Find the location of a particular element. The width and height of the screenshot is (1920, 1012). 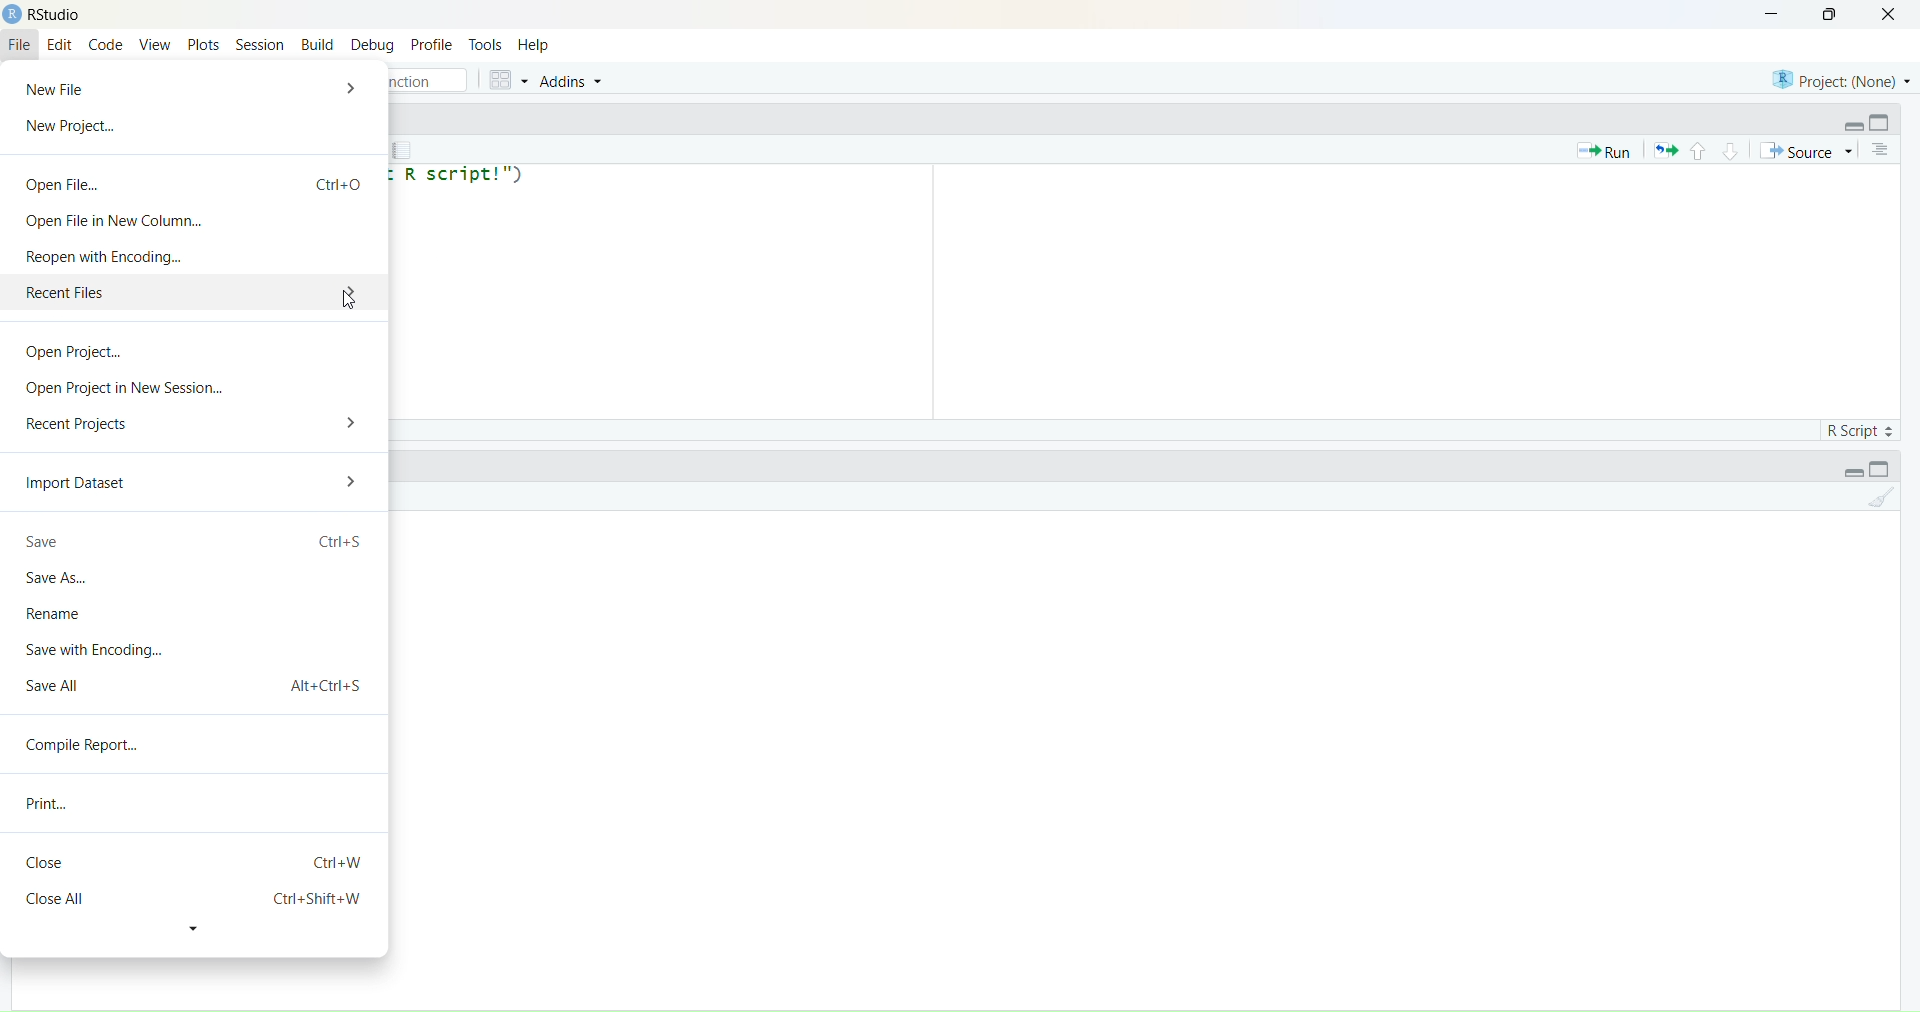

Project (None) is located at coordinates (1838, 78).